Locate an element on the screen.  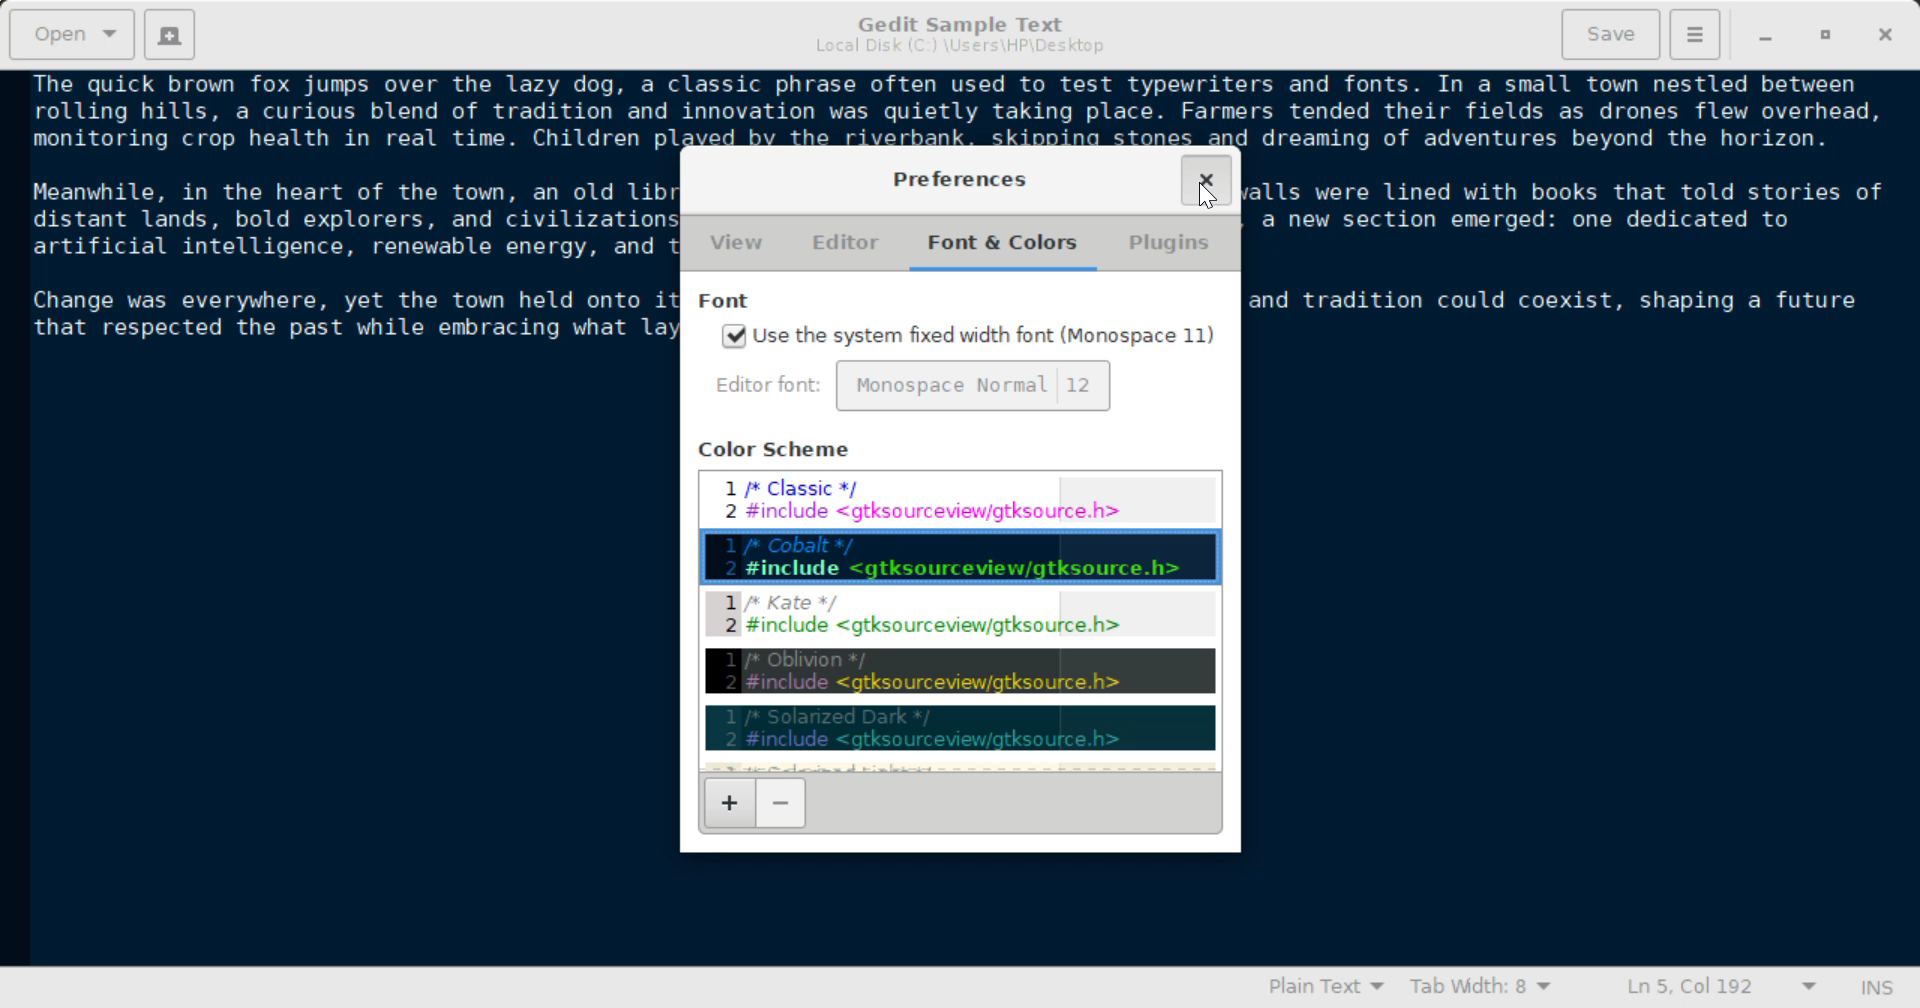
Monospace Normal 12 is located at coordinates (974, 386).